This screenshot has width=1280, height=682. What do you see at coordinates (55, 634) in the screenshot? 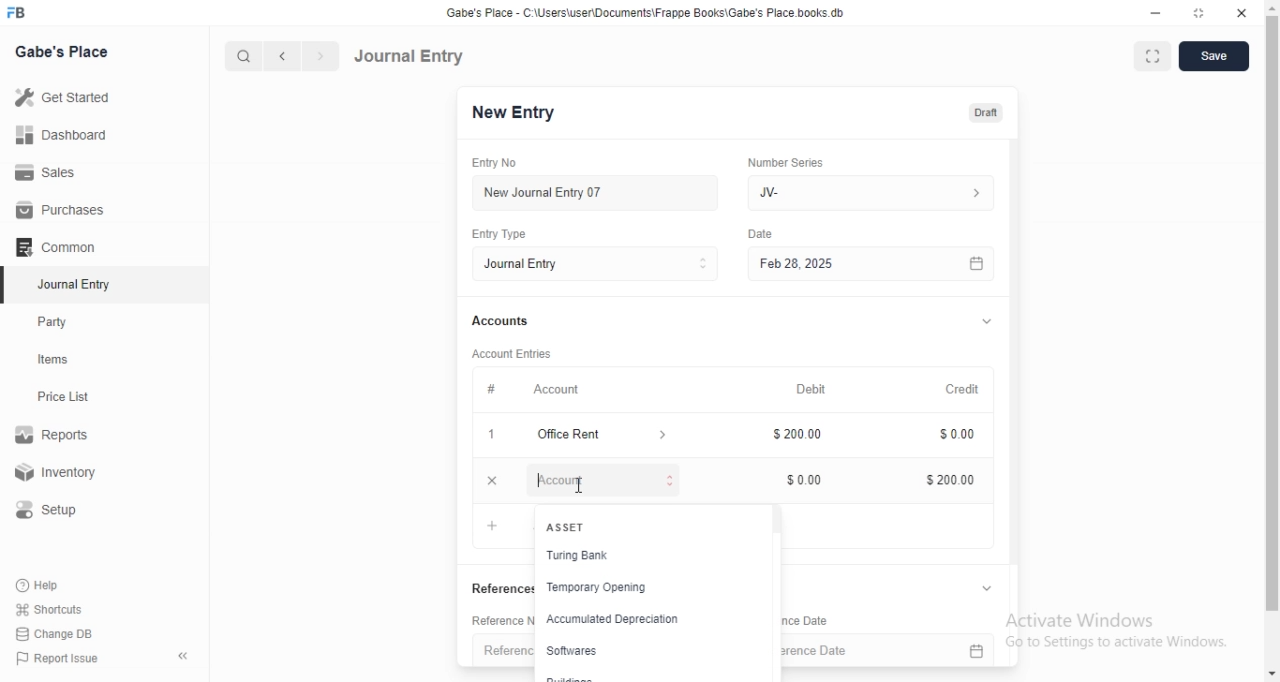
I see `‘Change DB` at bounding box center [55, 634].